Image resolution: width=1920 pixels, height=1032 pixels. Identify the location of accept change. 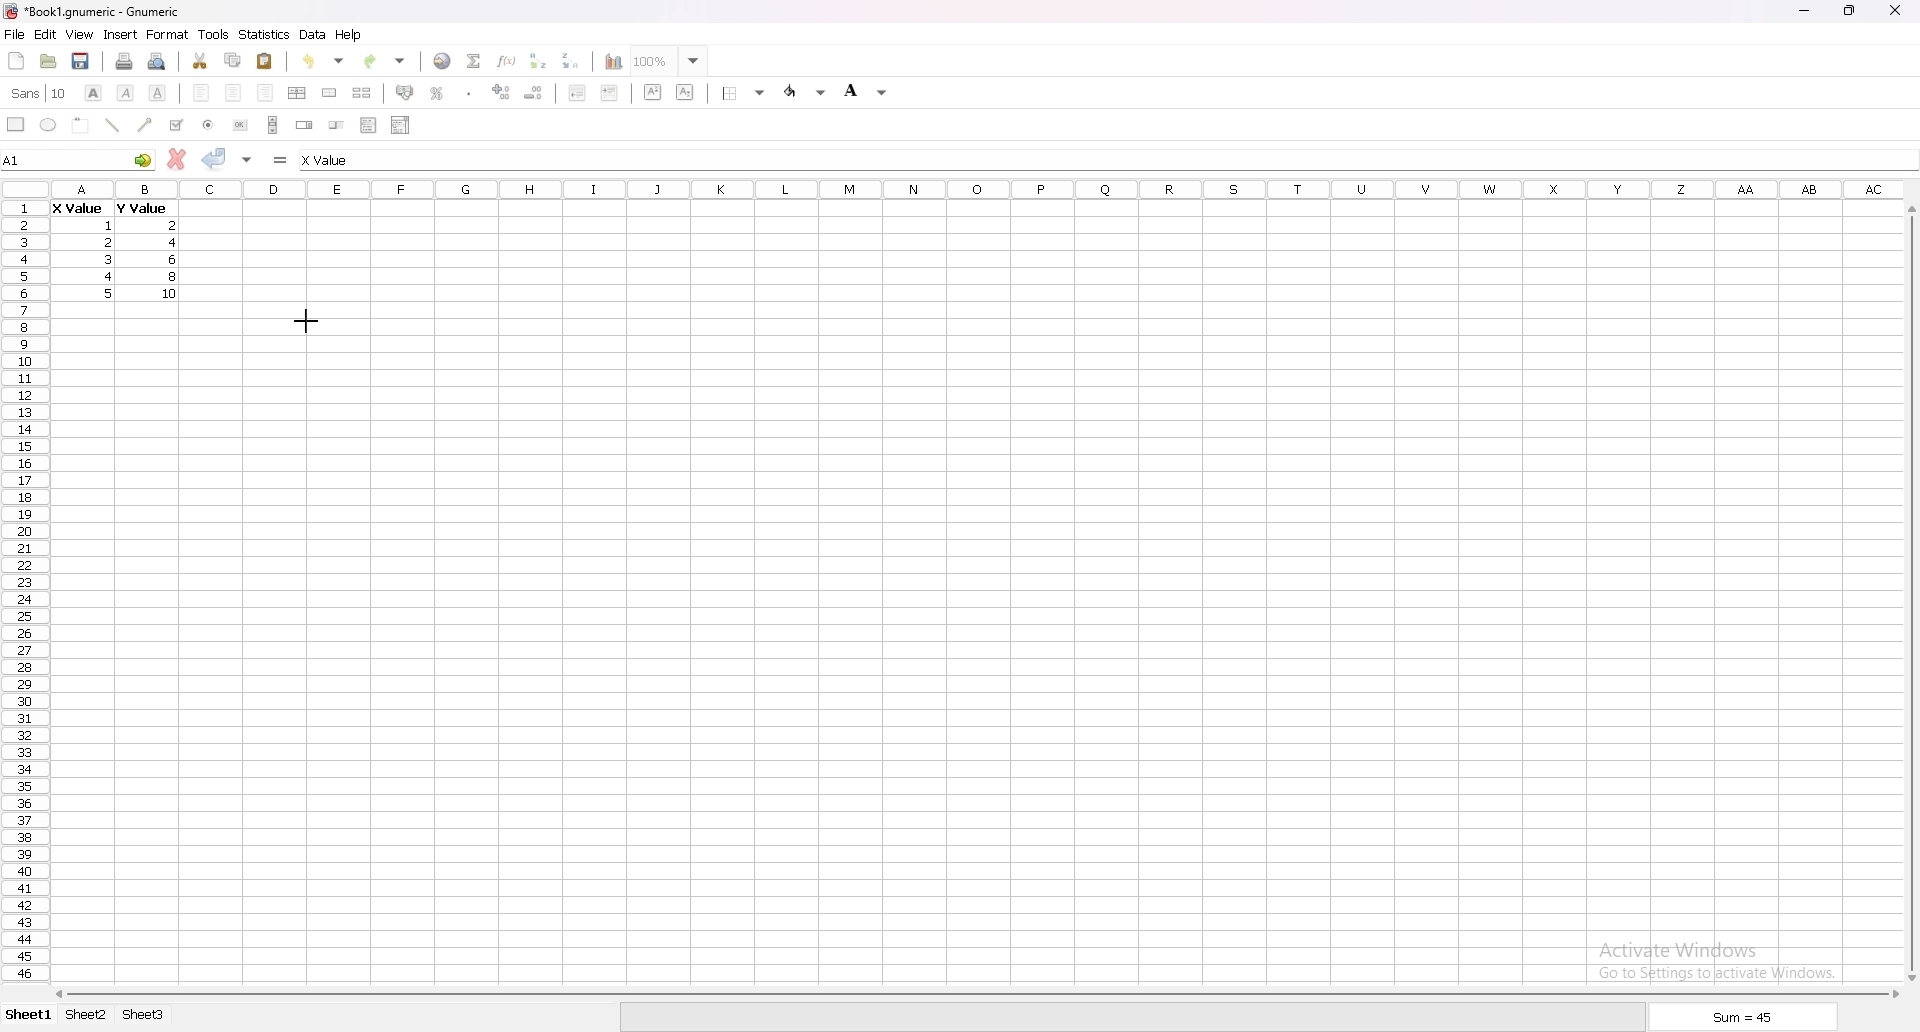
(214, 157).